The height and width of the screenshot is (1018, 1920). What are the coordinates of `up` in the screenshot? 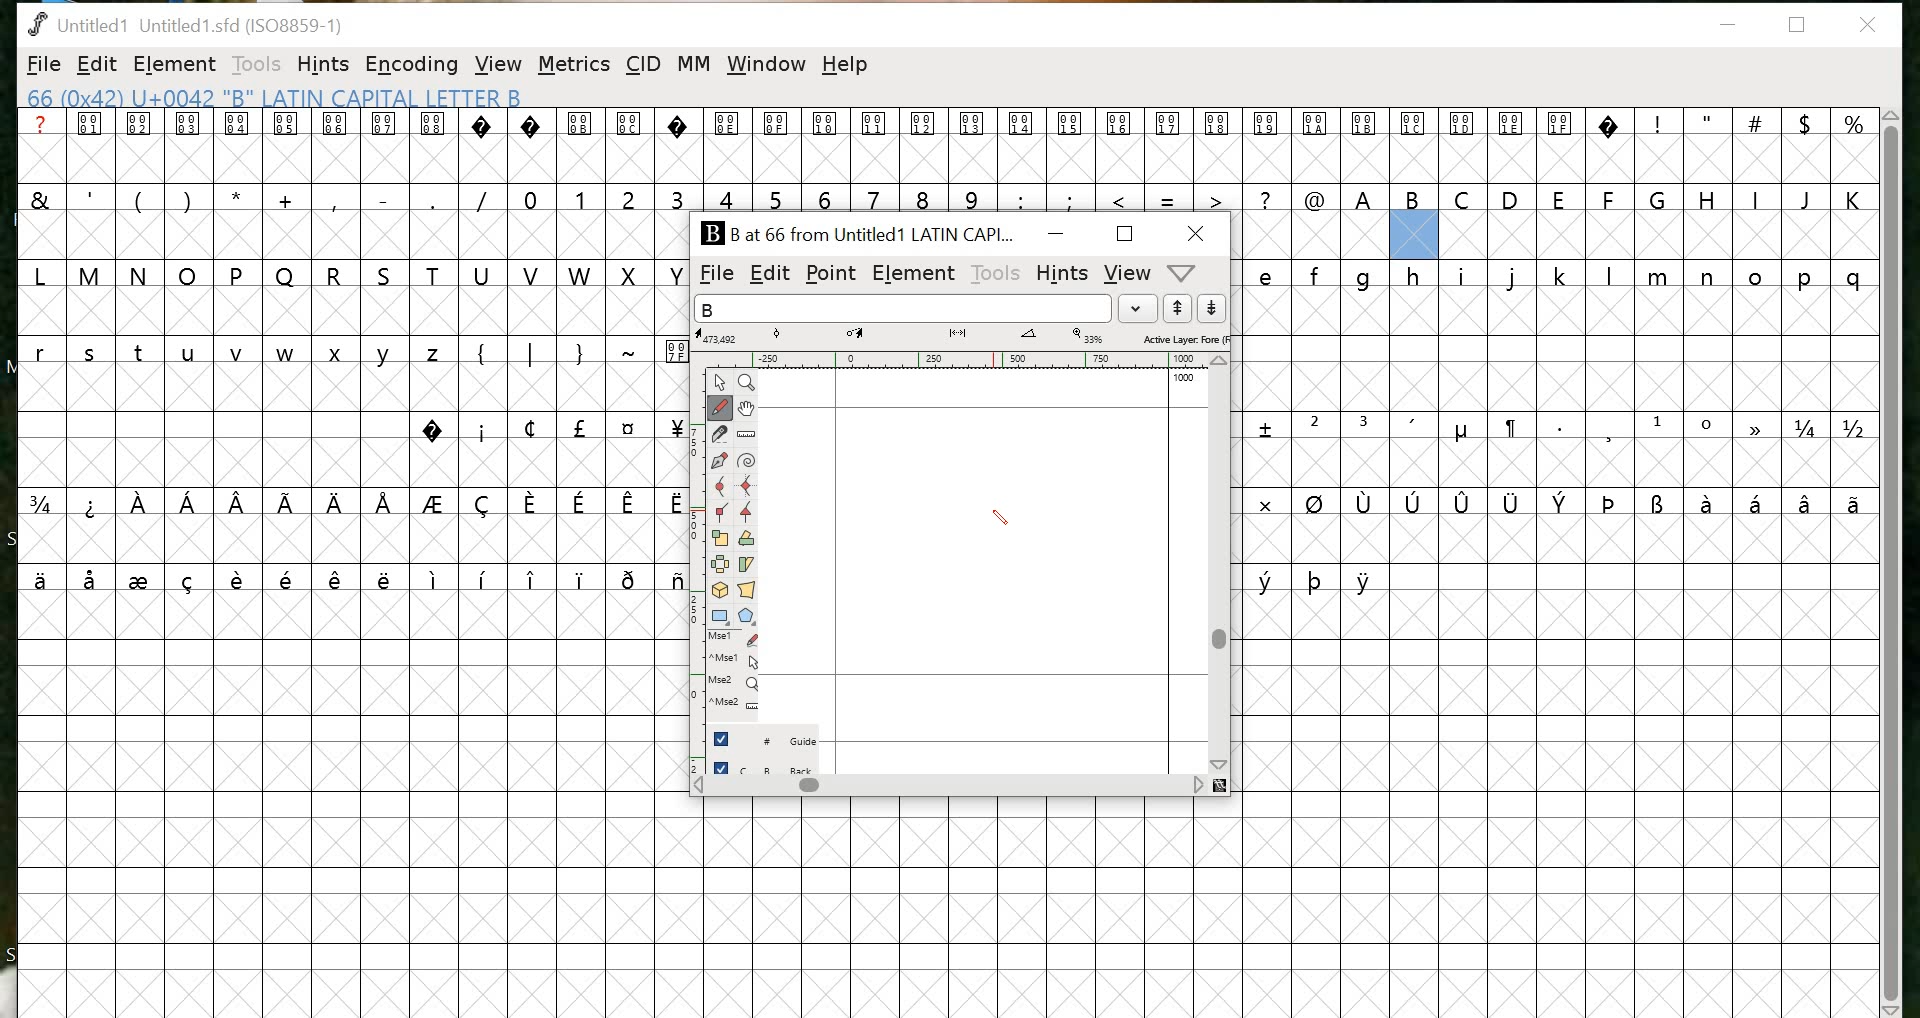 It's located at (1179, 309).